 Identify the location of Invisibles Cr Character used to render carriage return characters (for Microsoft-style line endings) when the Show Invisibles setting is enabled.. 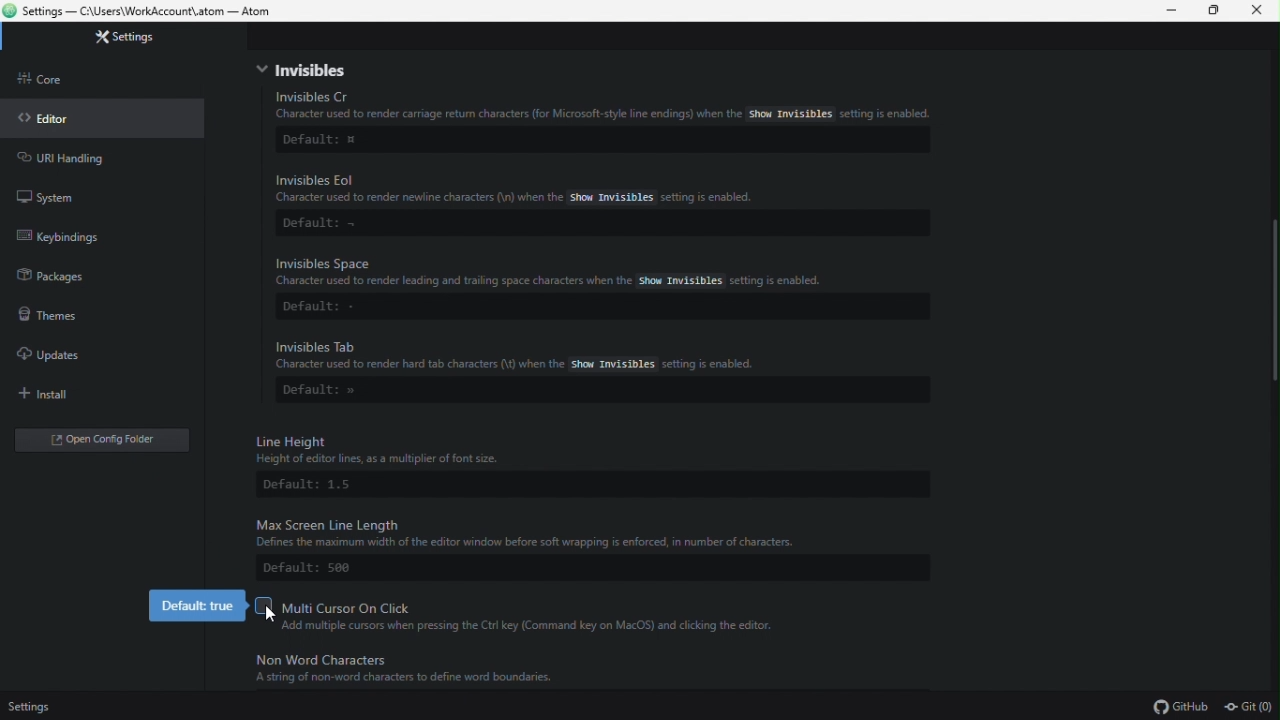
(599, 104).